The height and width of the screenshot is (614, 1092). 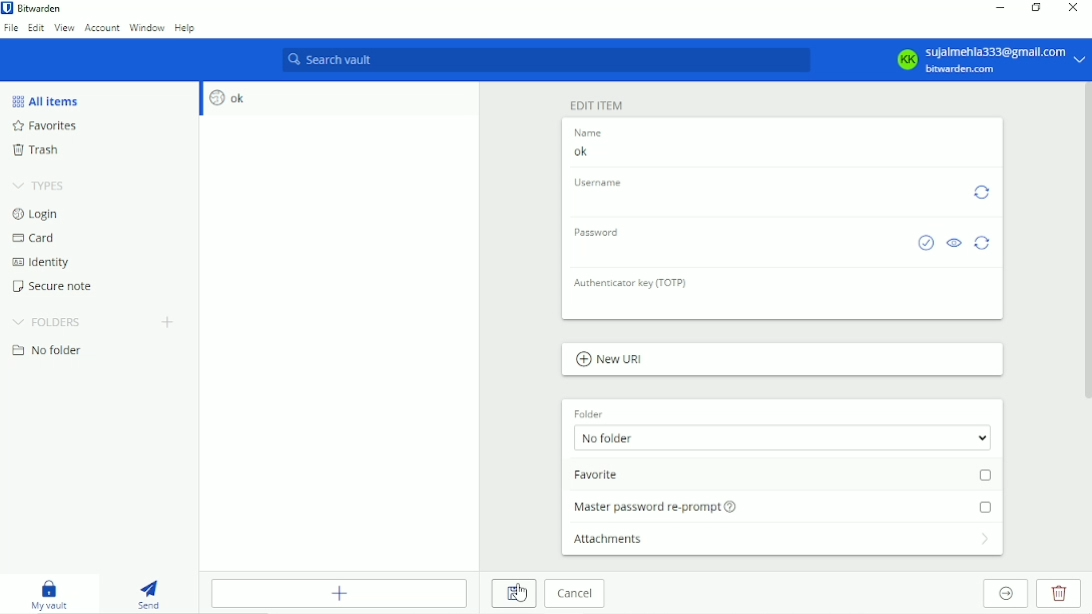 I want to click on Account, so click(x=986, y=58).